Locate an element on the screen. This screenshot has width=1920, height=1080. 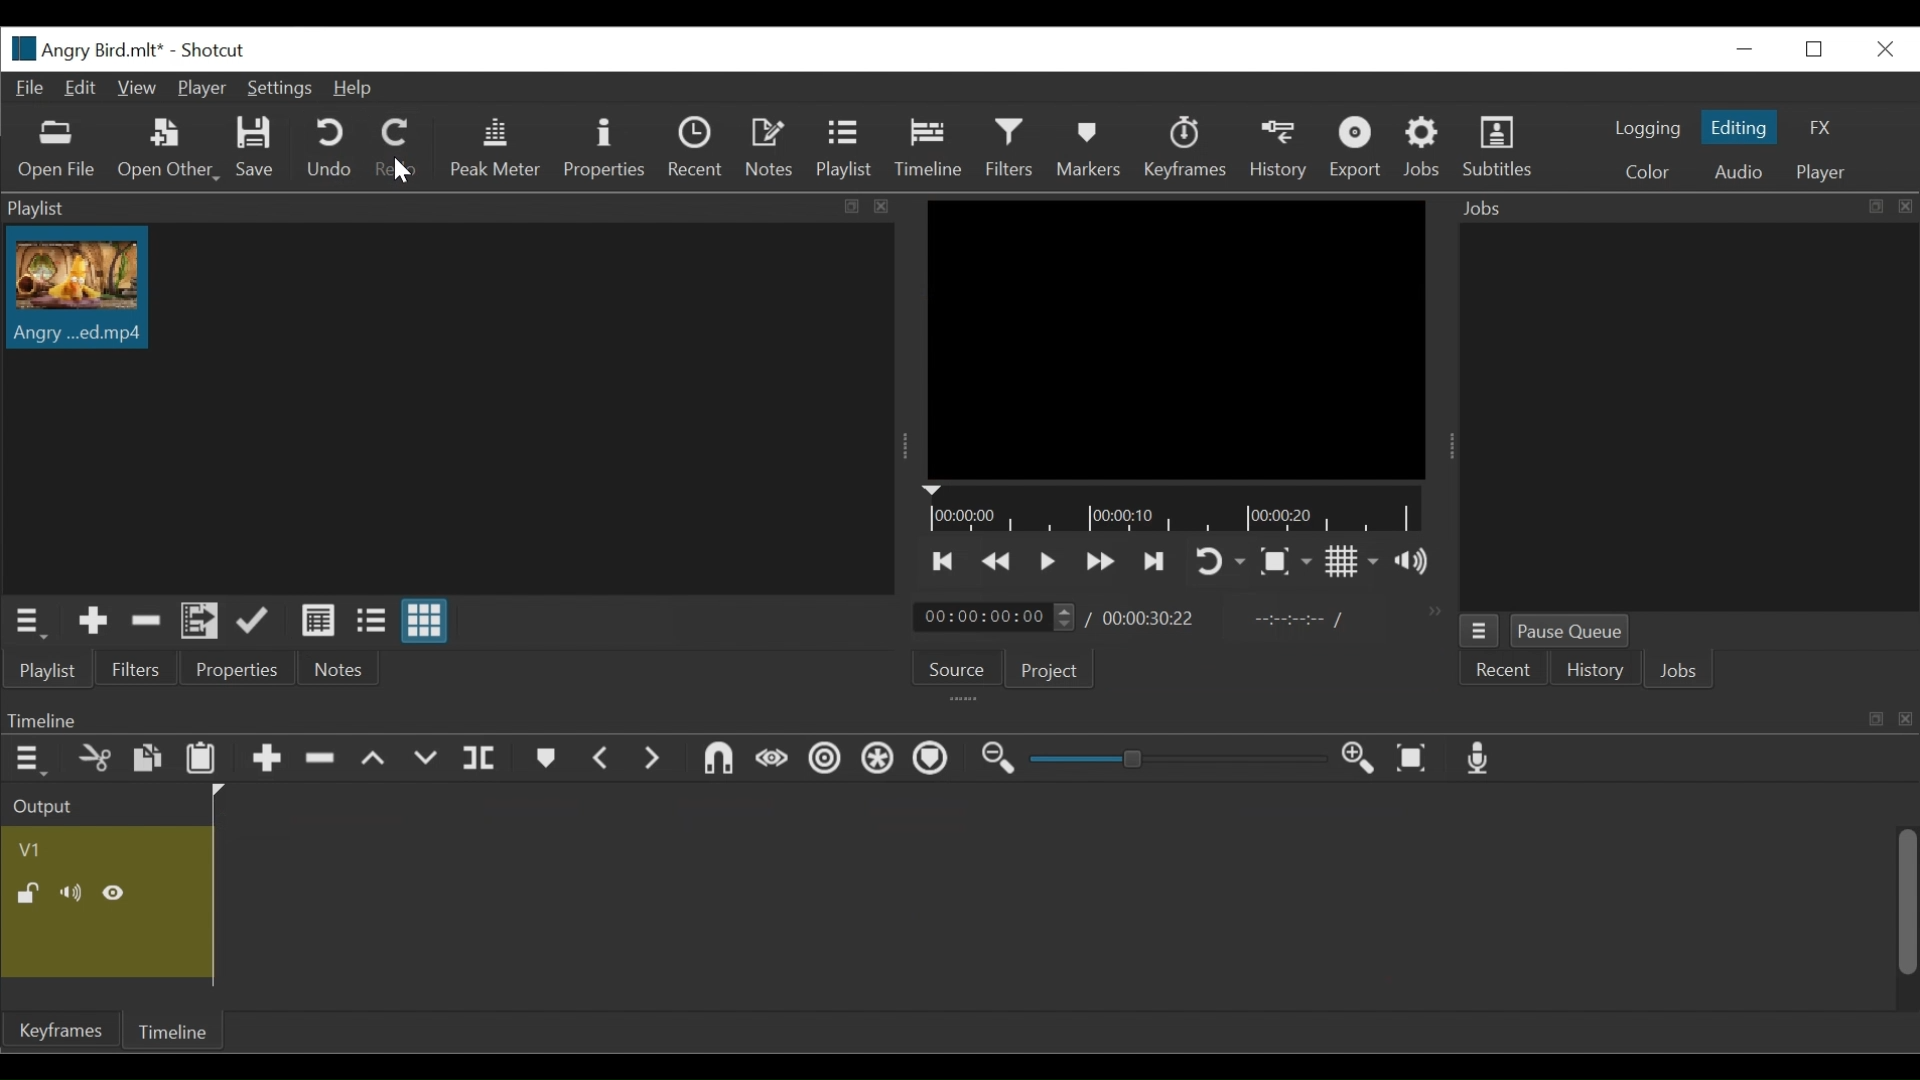
Play quickly forward is located at coordinates (997, 560).